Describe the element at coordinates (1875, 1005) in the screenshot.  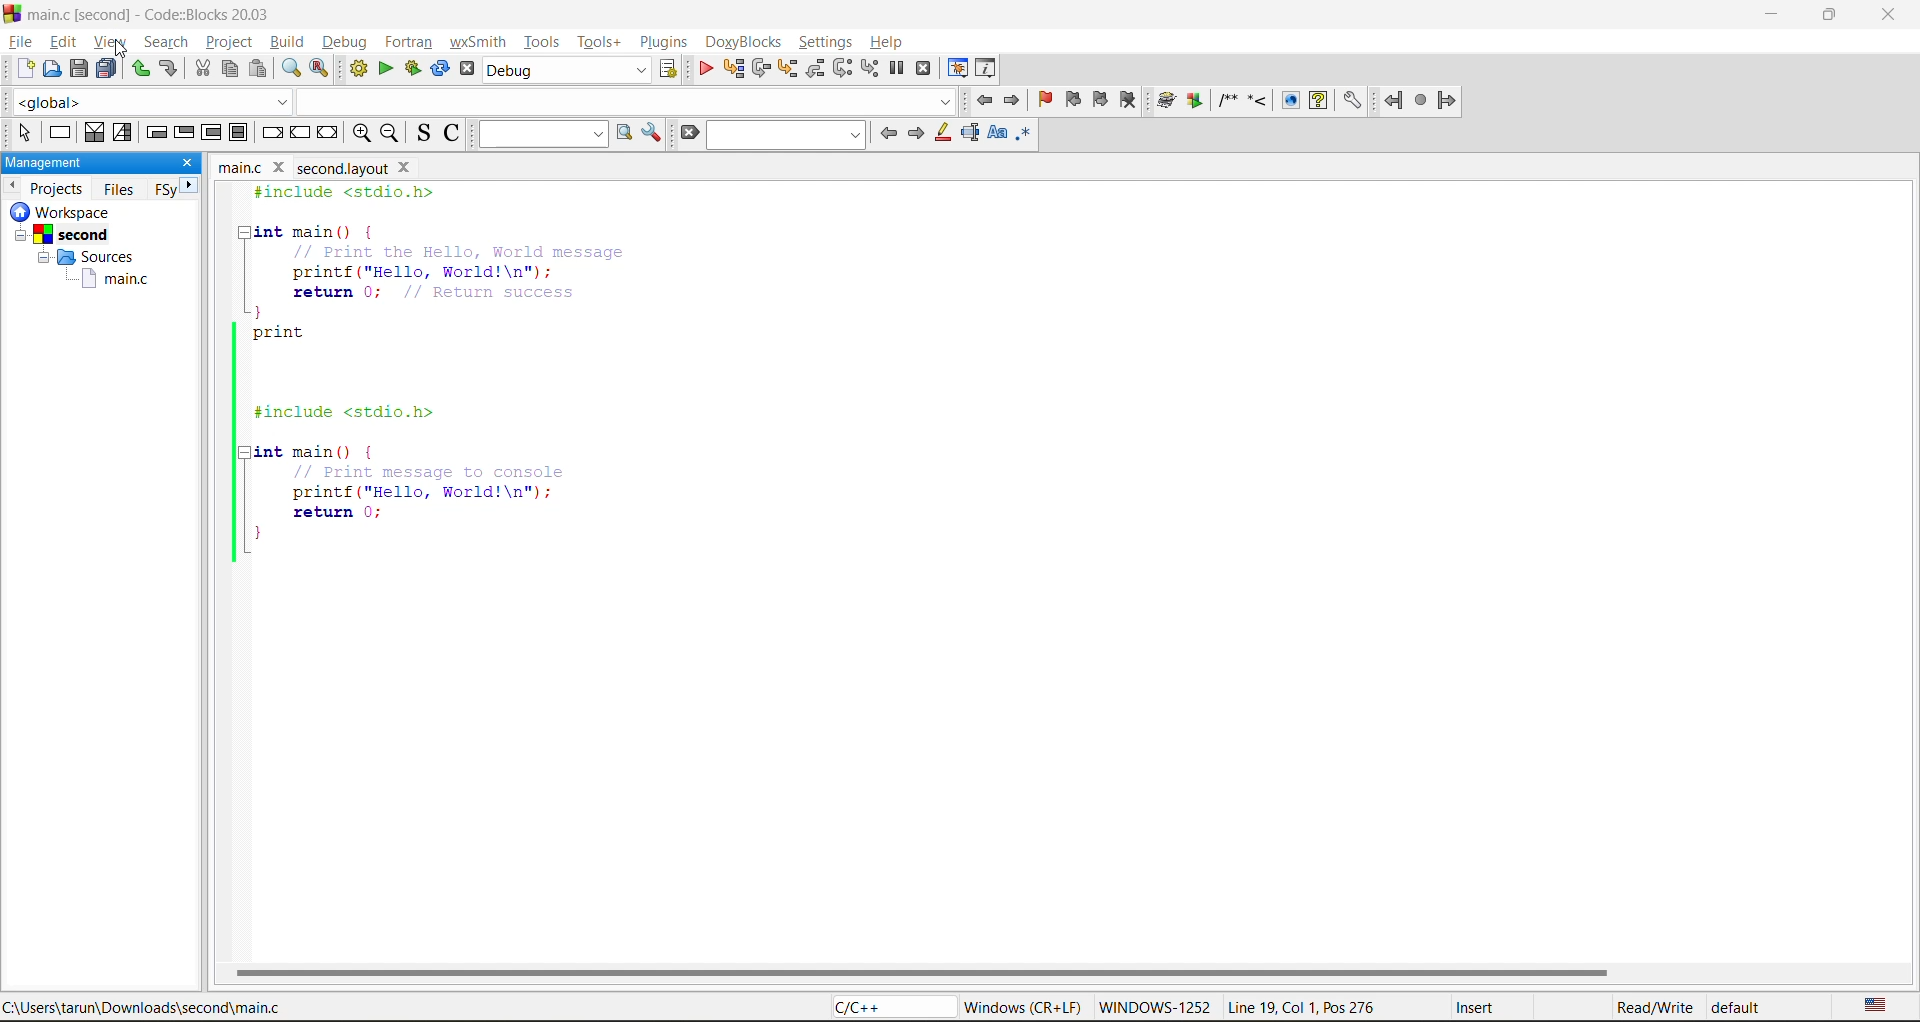
I see `text language` at that location.